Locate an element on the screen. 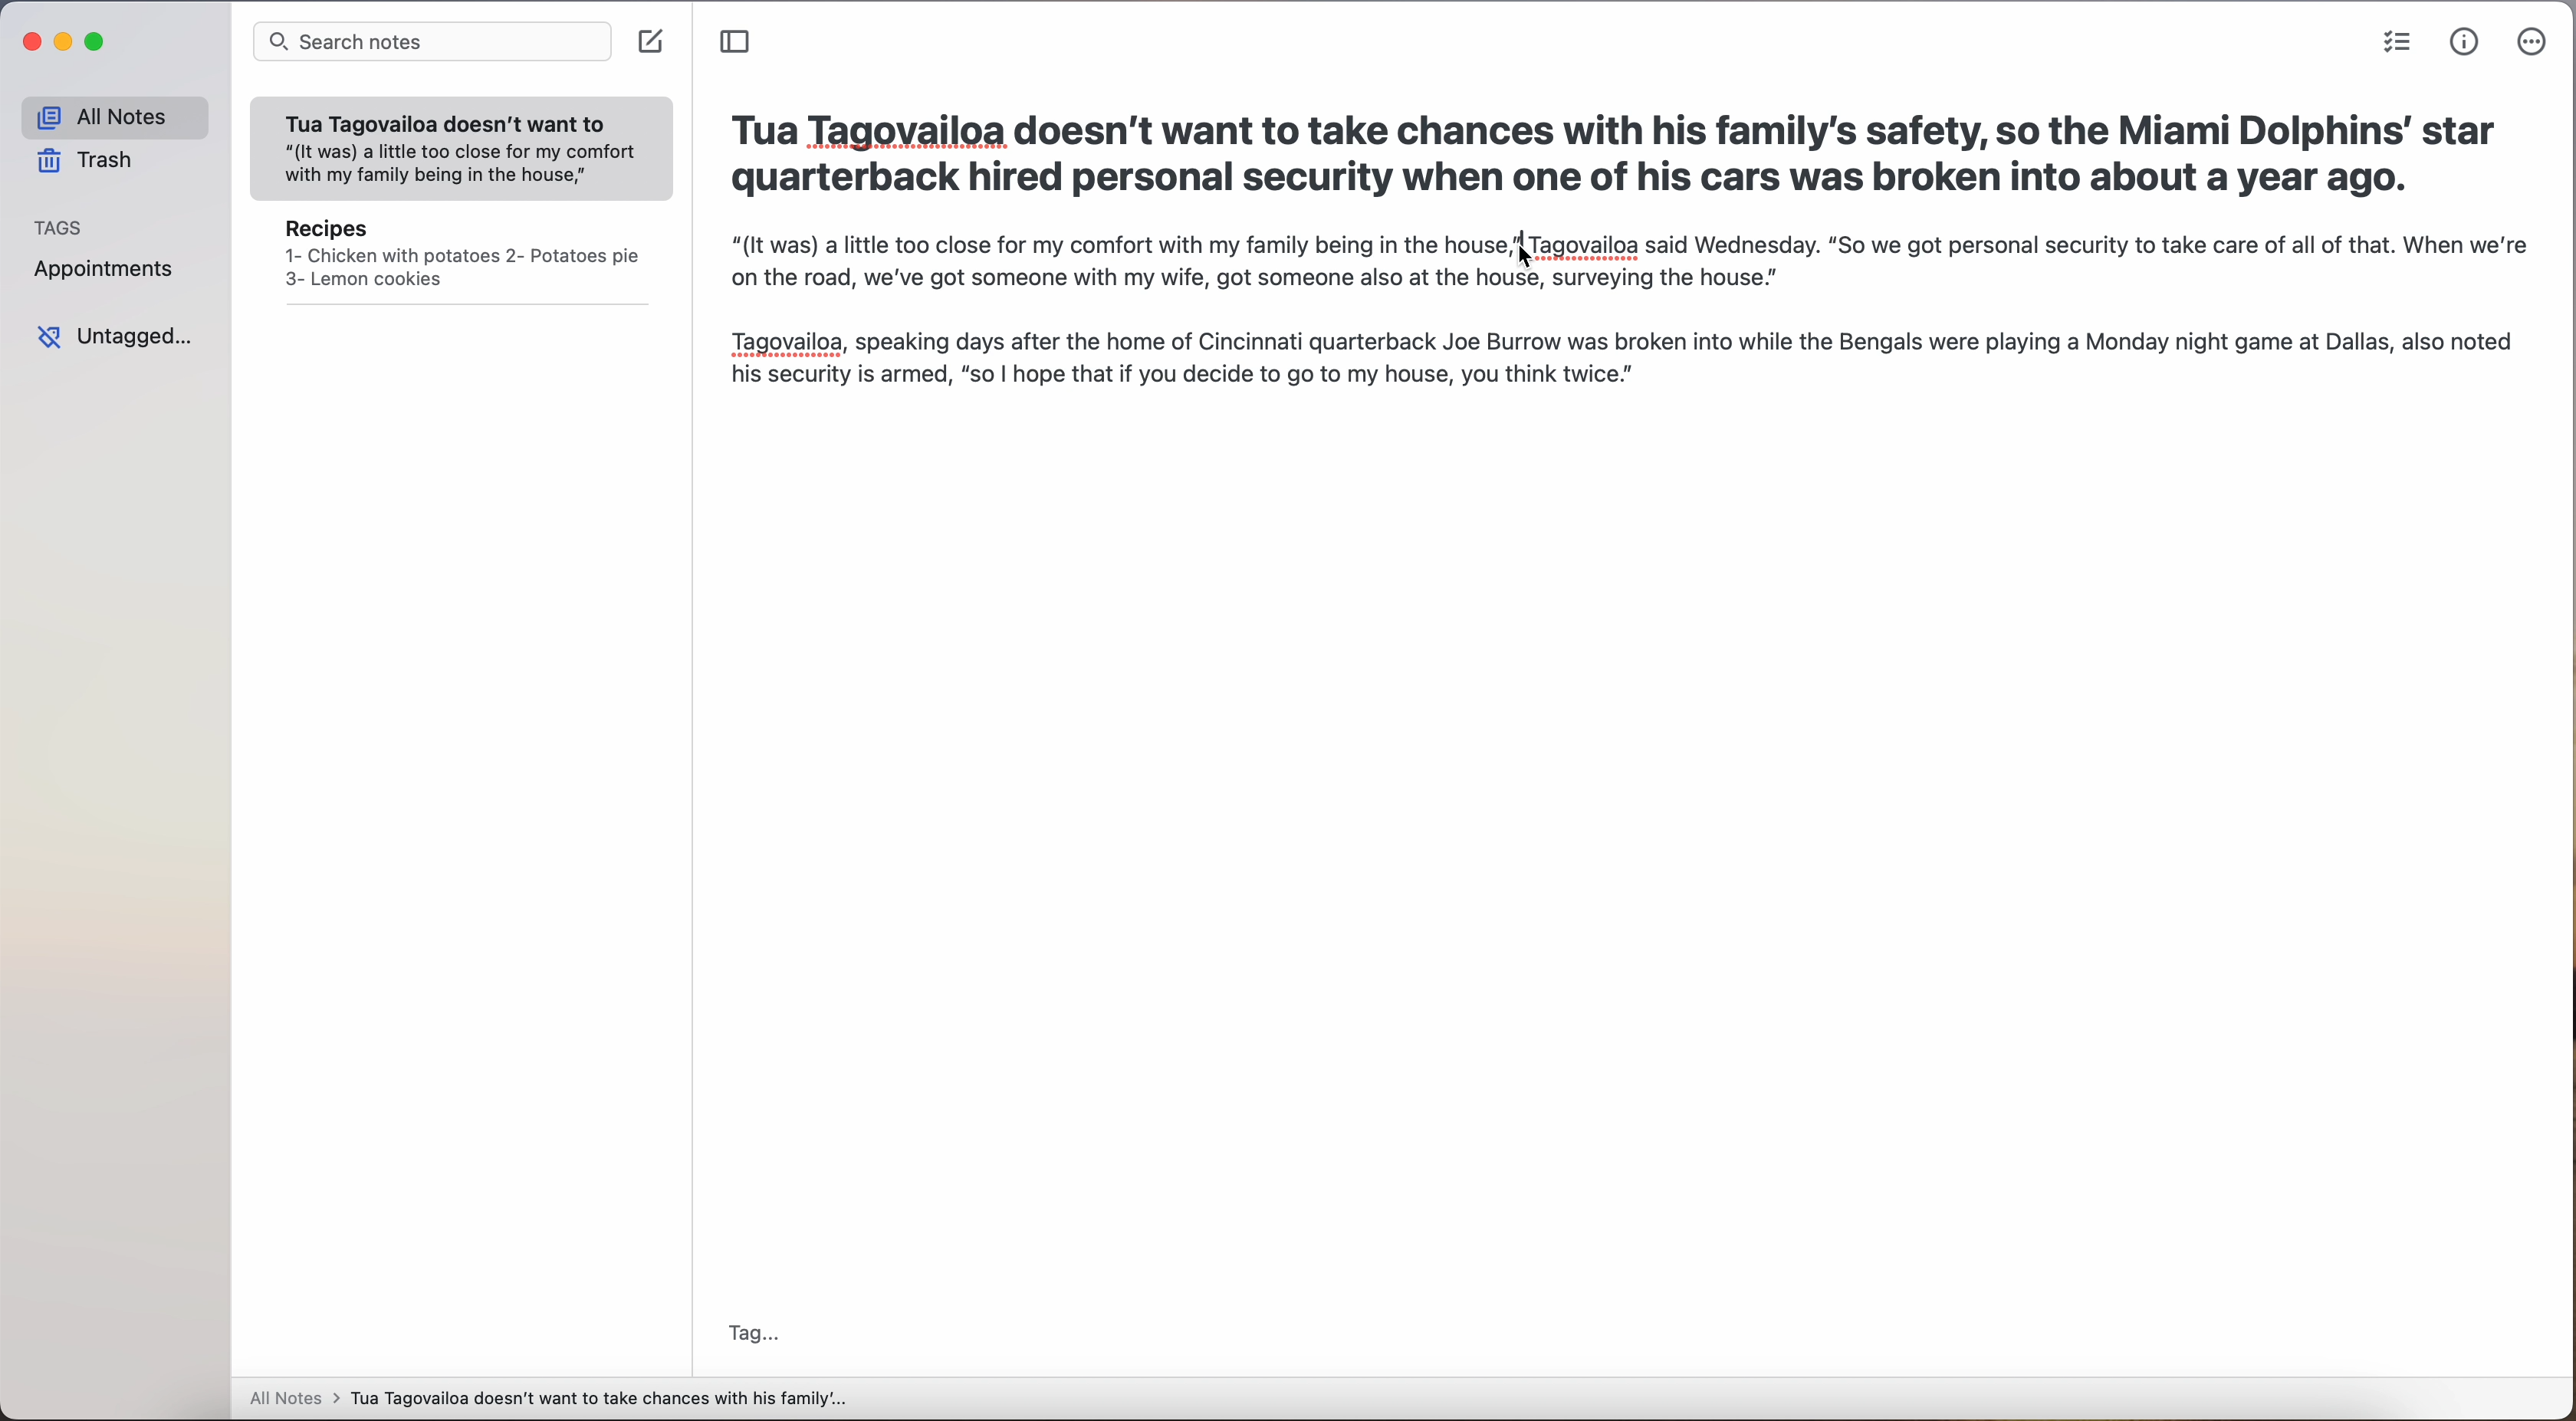 This screenshot has height=1421, width=2576. maximize Simplenote is located at coordinates (95, 41).